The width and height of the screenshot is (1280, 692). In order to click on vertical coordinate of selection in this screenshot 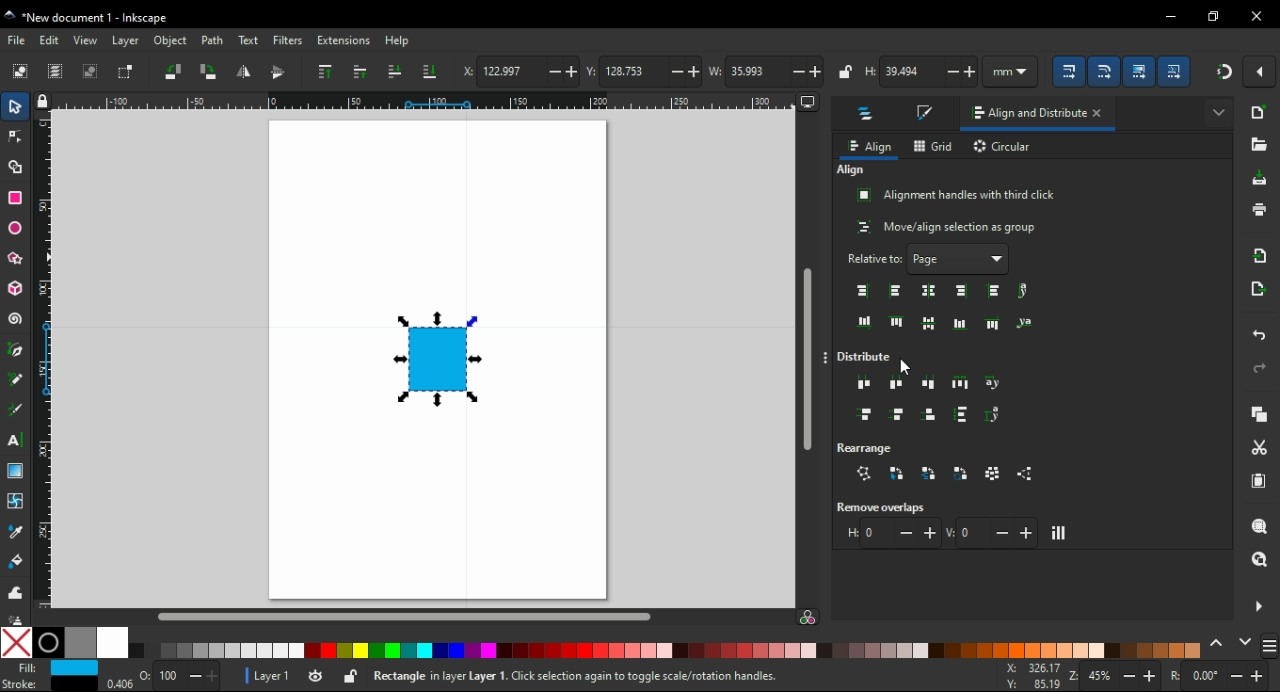, I will do `click(642, 70)`.